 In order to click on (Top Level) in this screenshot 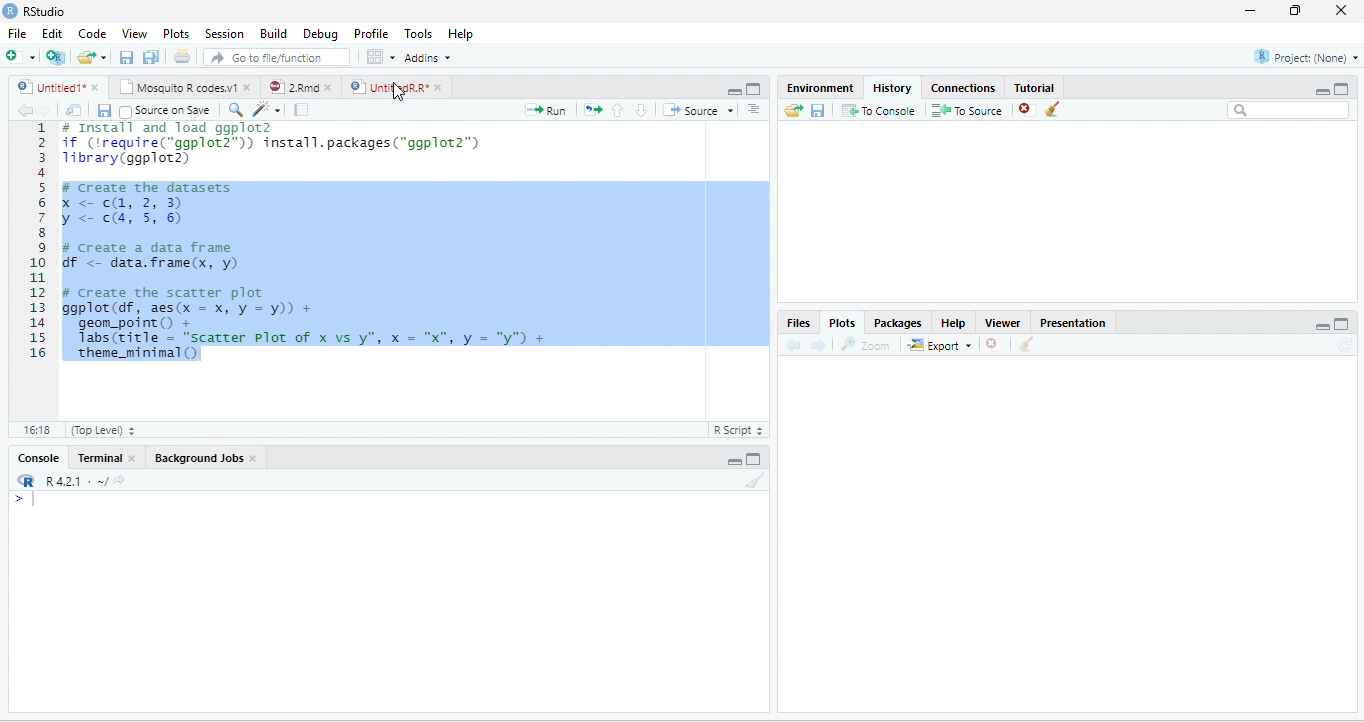, I will do `click(101, 429)`.